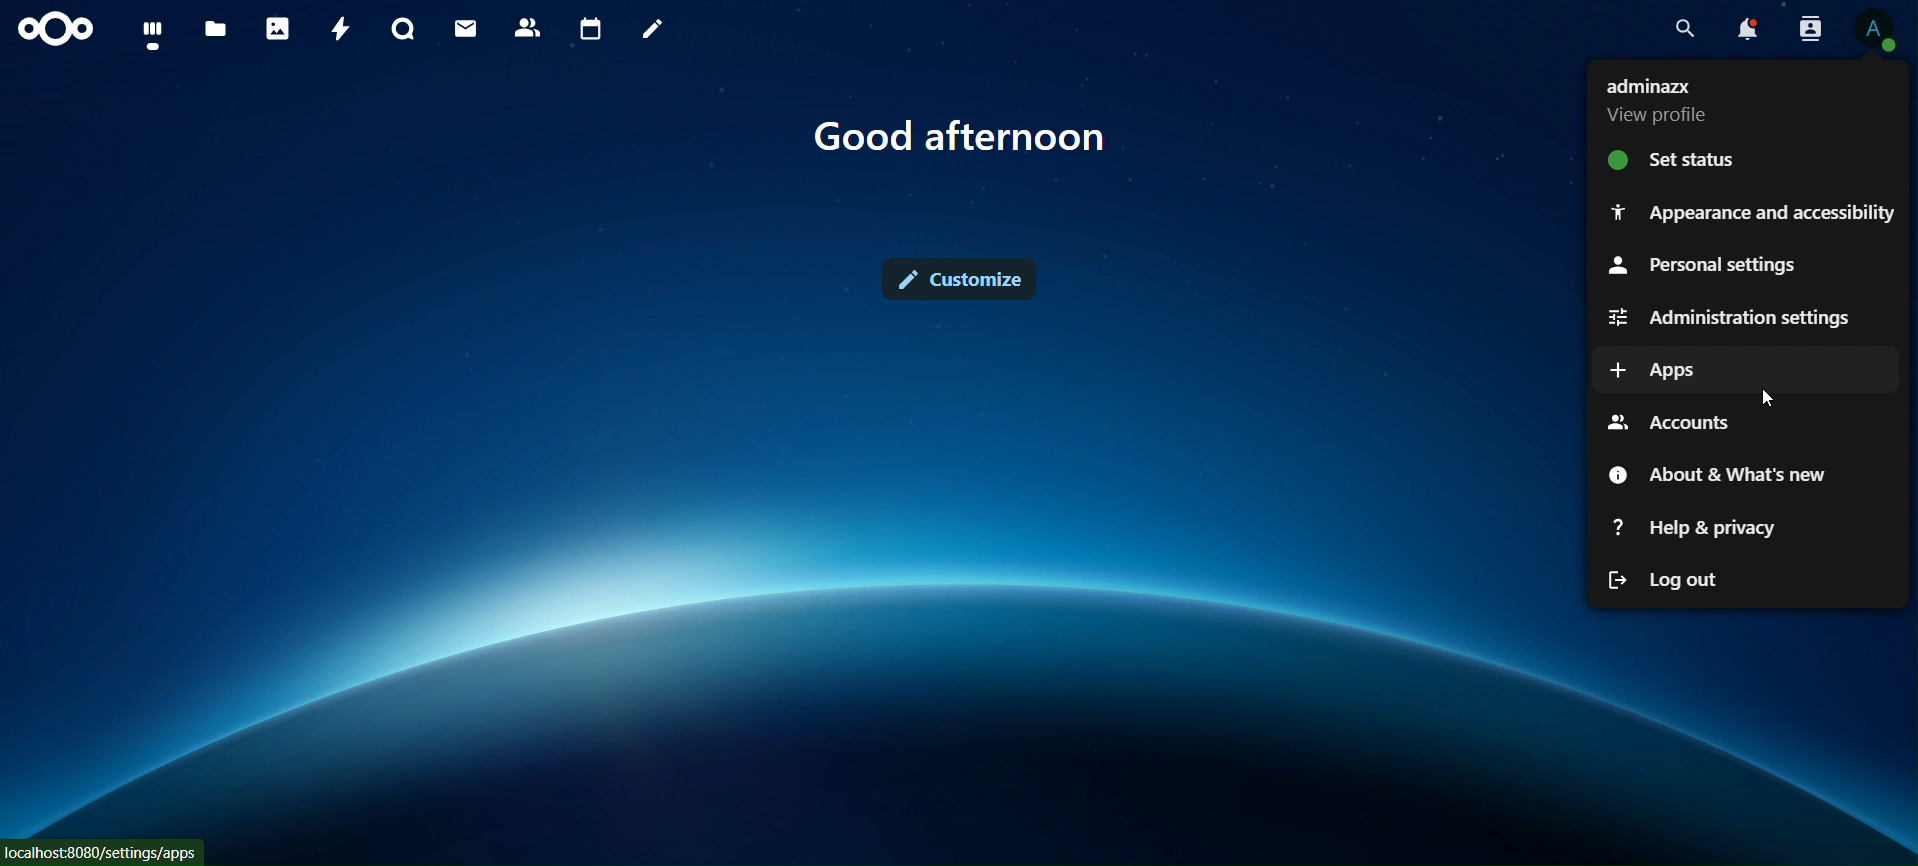  I want to click on calendar, so click(590, 26).